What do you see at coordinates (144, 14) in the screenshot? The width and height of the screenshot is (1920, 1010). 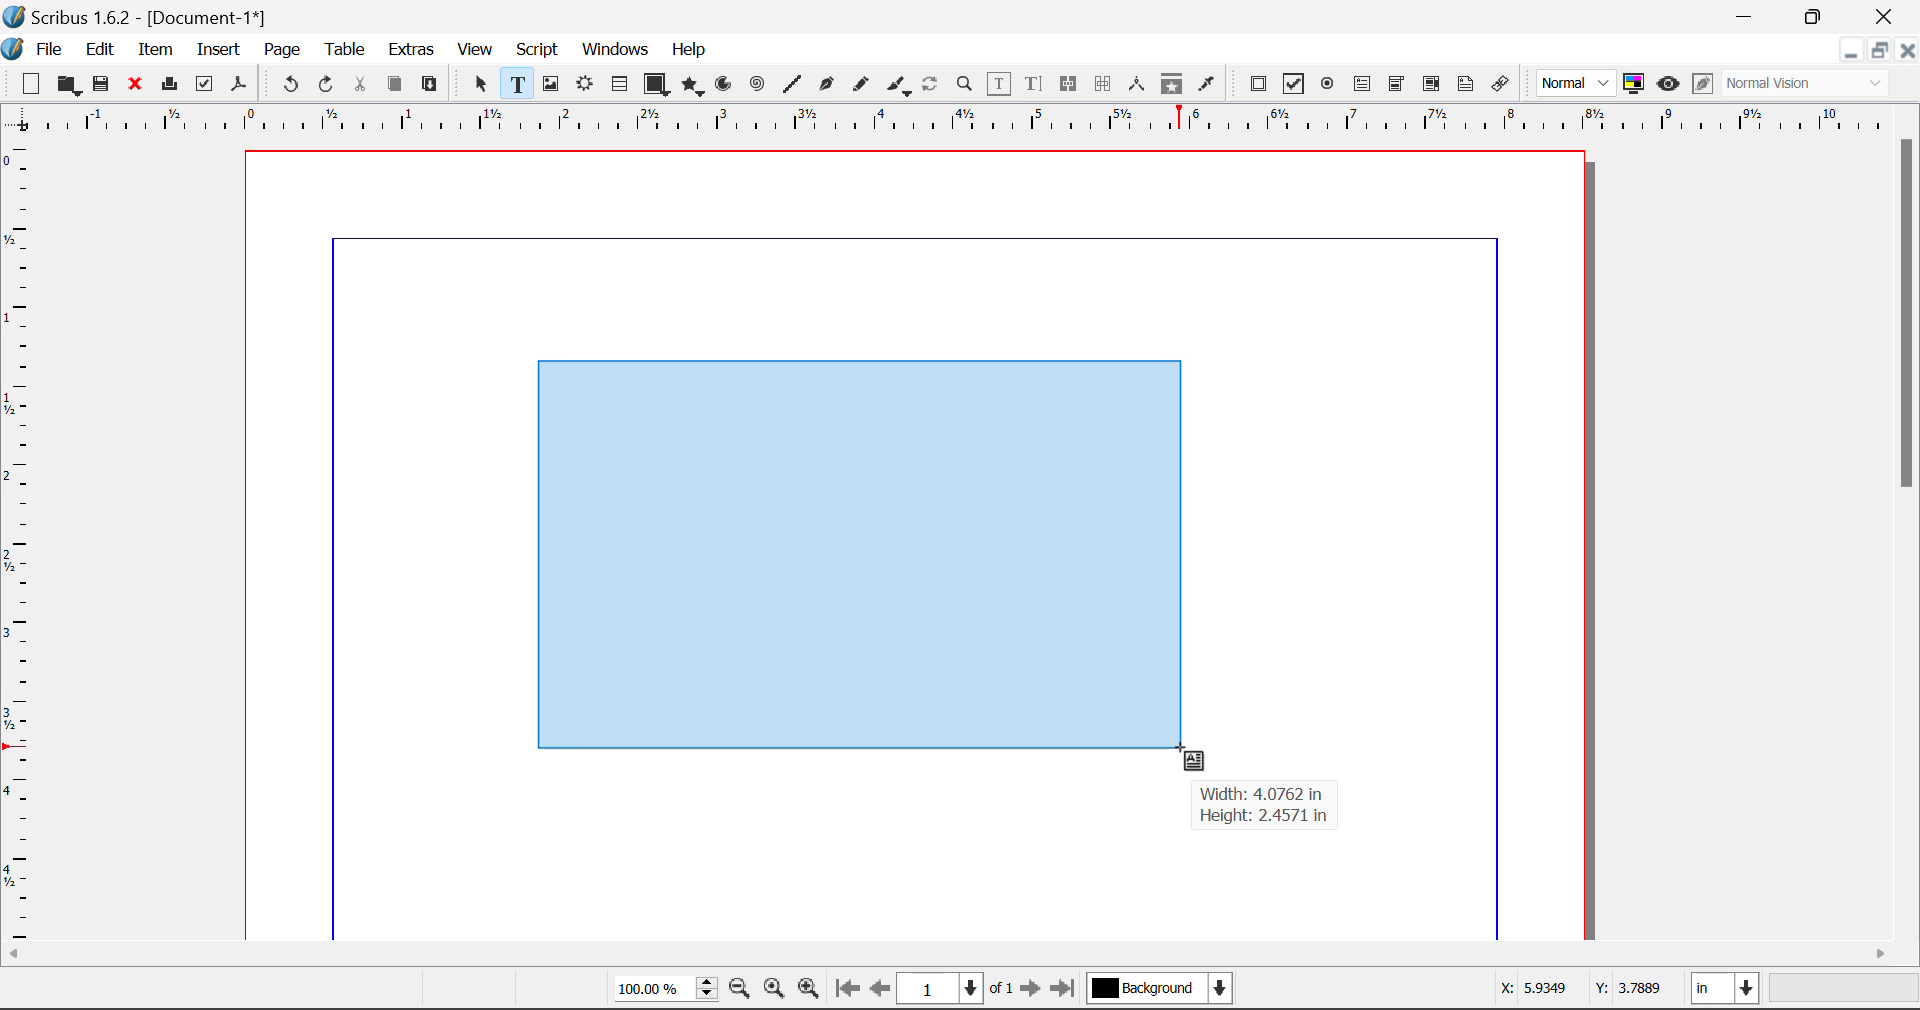 I see `Scribus 1.62 - [Document-1*]` at bounding box center [144, 14].